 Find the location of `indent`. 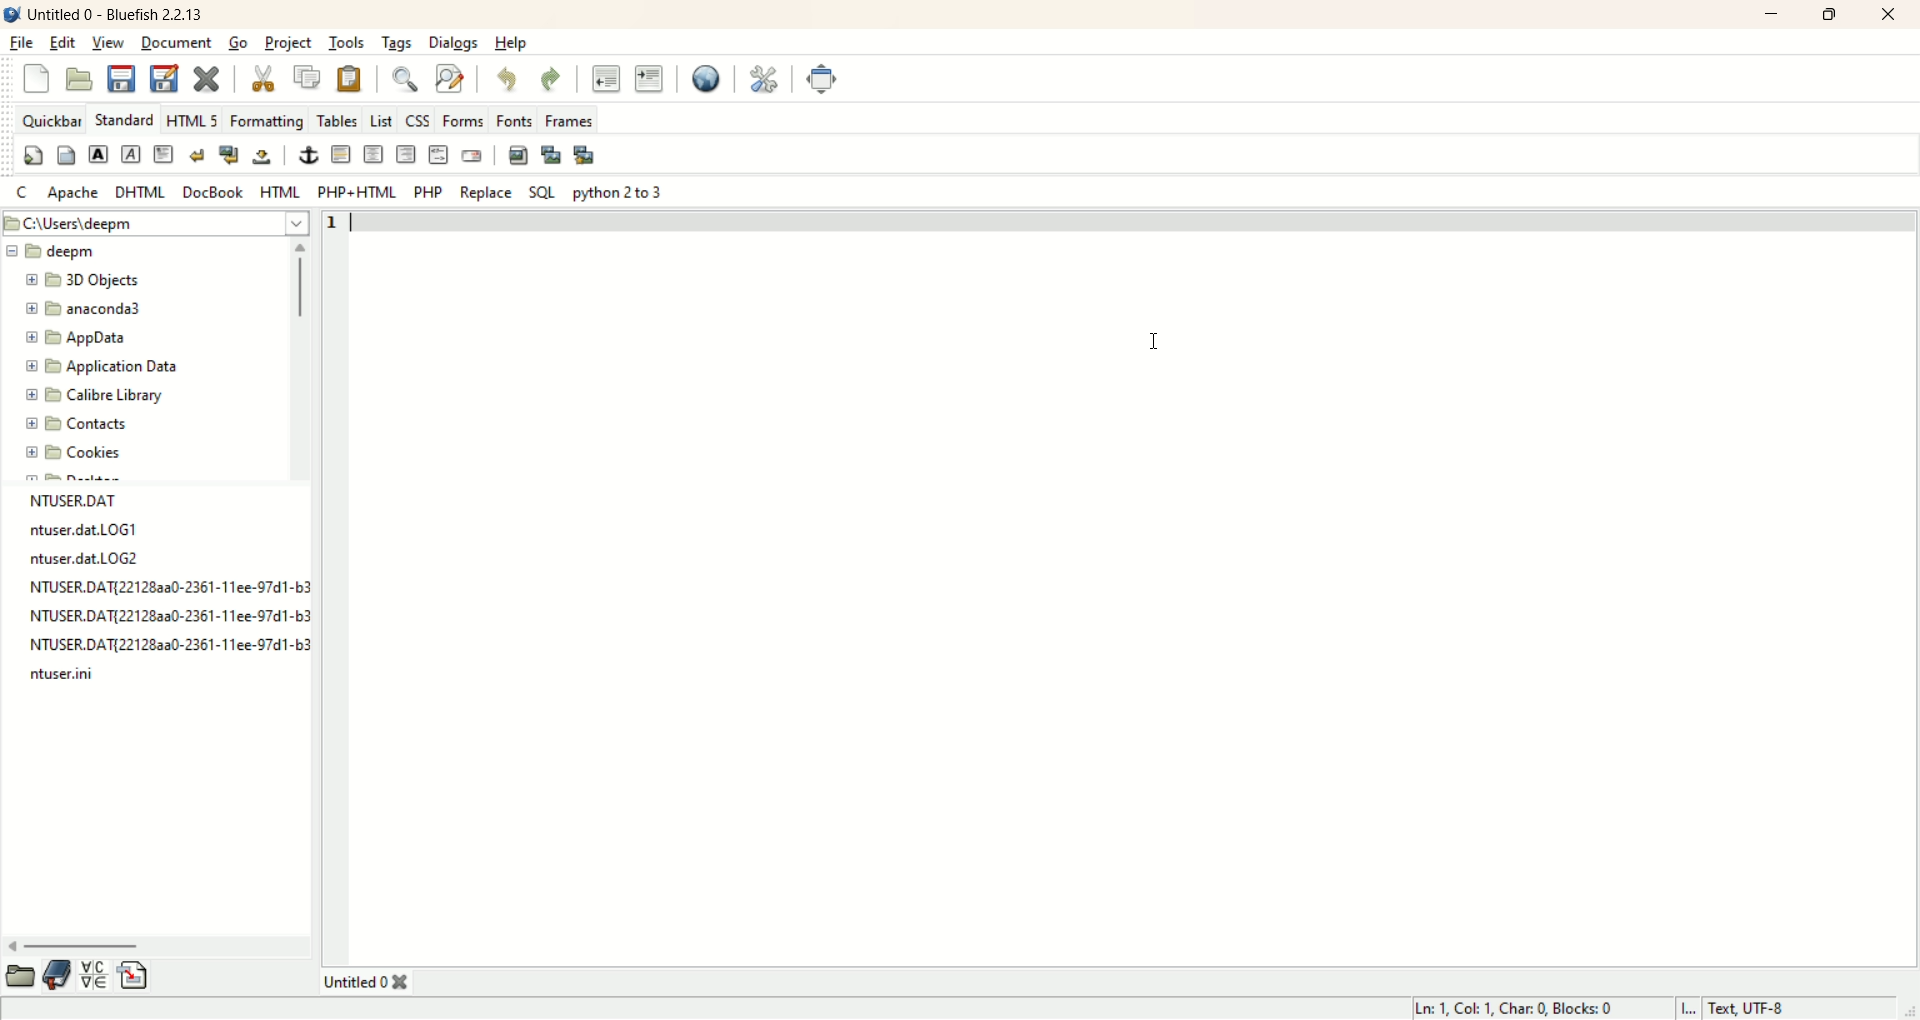

indent is located at coordinates (649, 78).